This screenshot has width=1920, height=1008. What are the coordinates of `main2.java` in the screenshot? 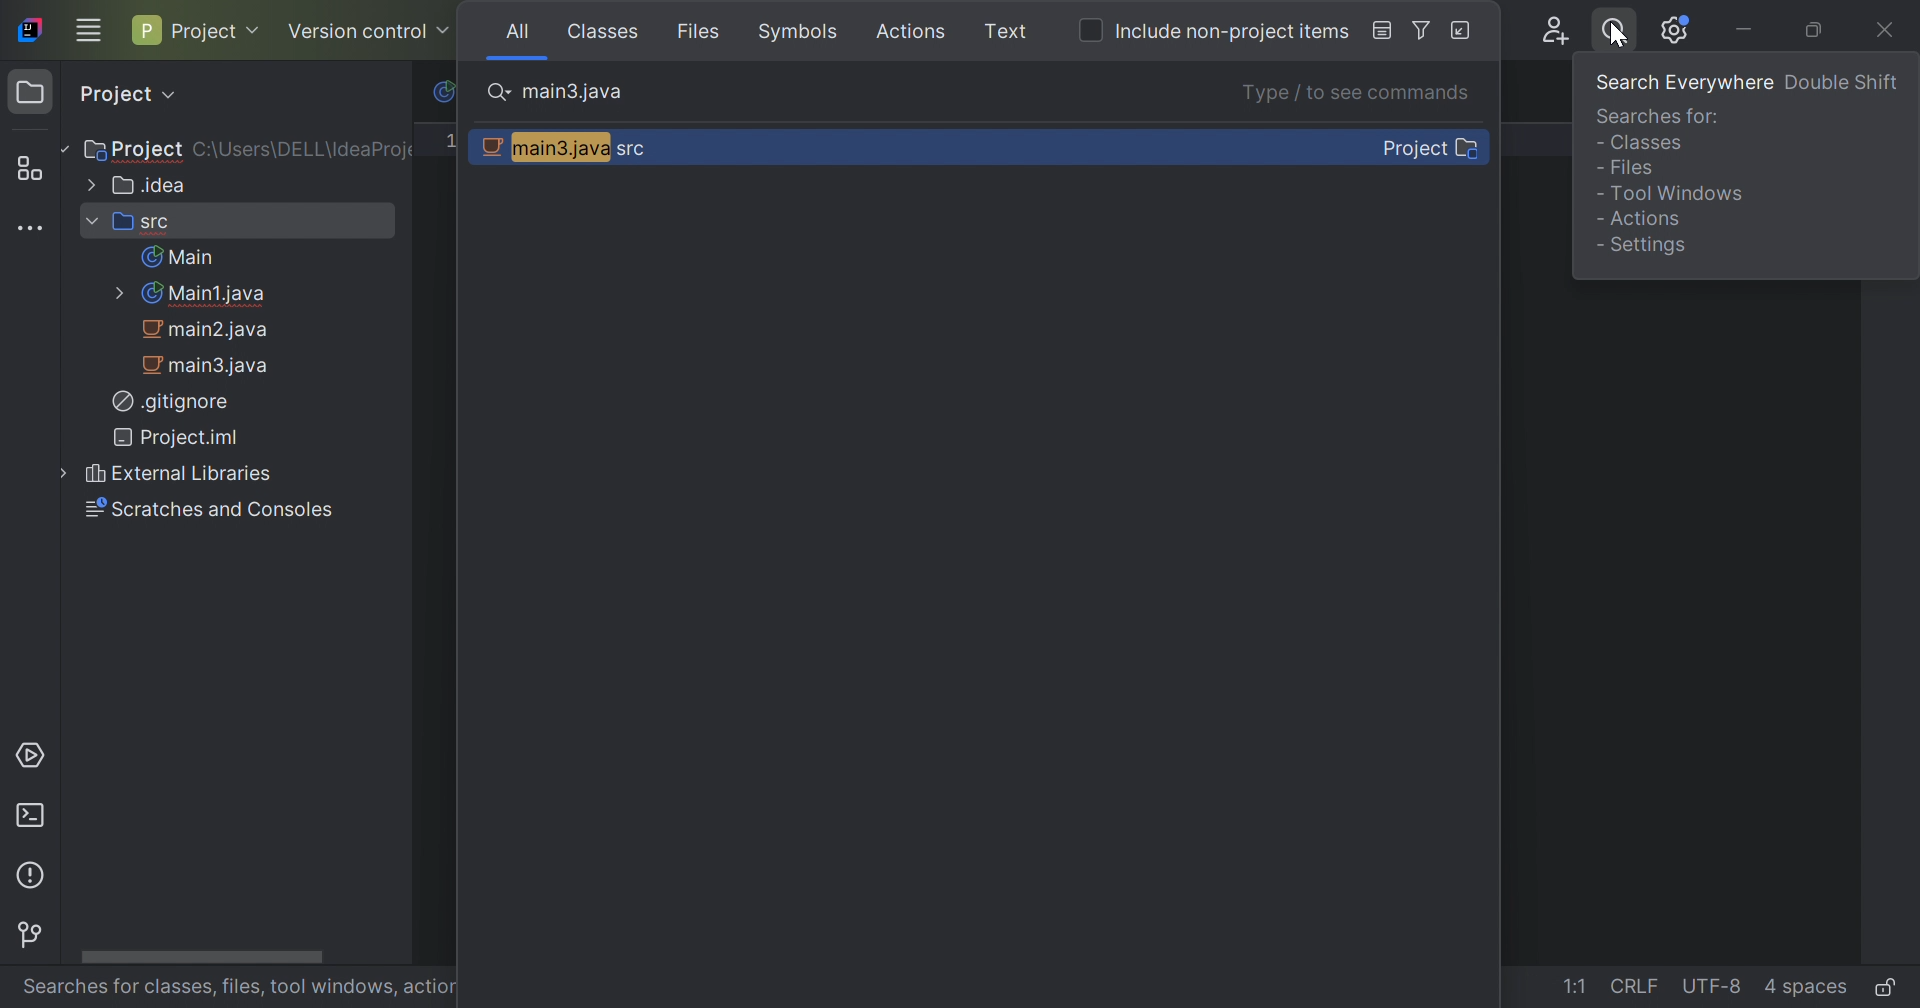 It's located at (210, 330).